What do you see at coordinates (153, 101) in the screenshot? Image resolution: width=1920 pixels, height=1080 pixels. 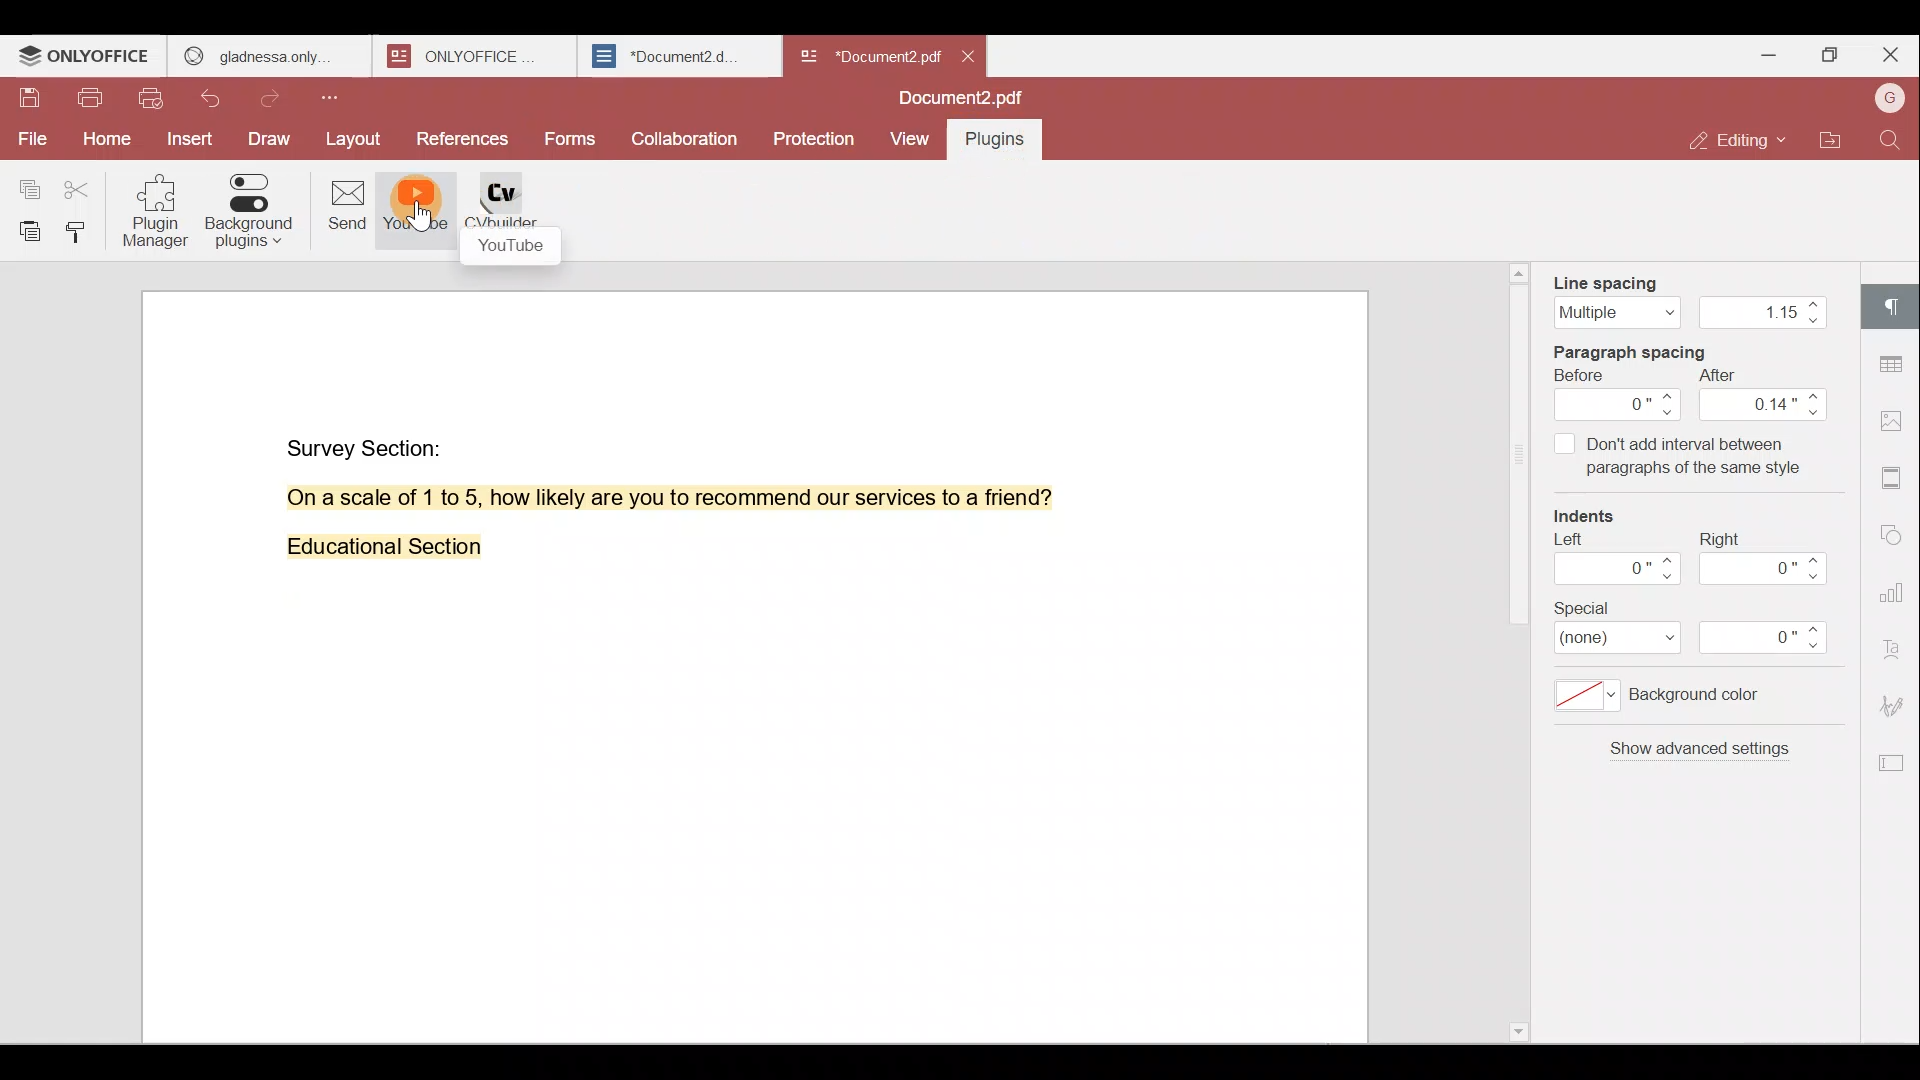 I see `Quick print` at bounding box center [153, 101].